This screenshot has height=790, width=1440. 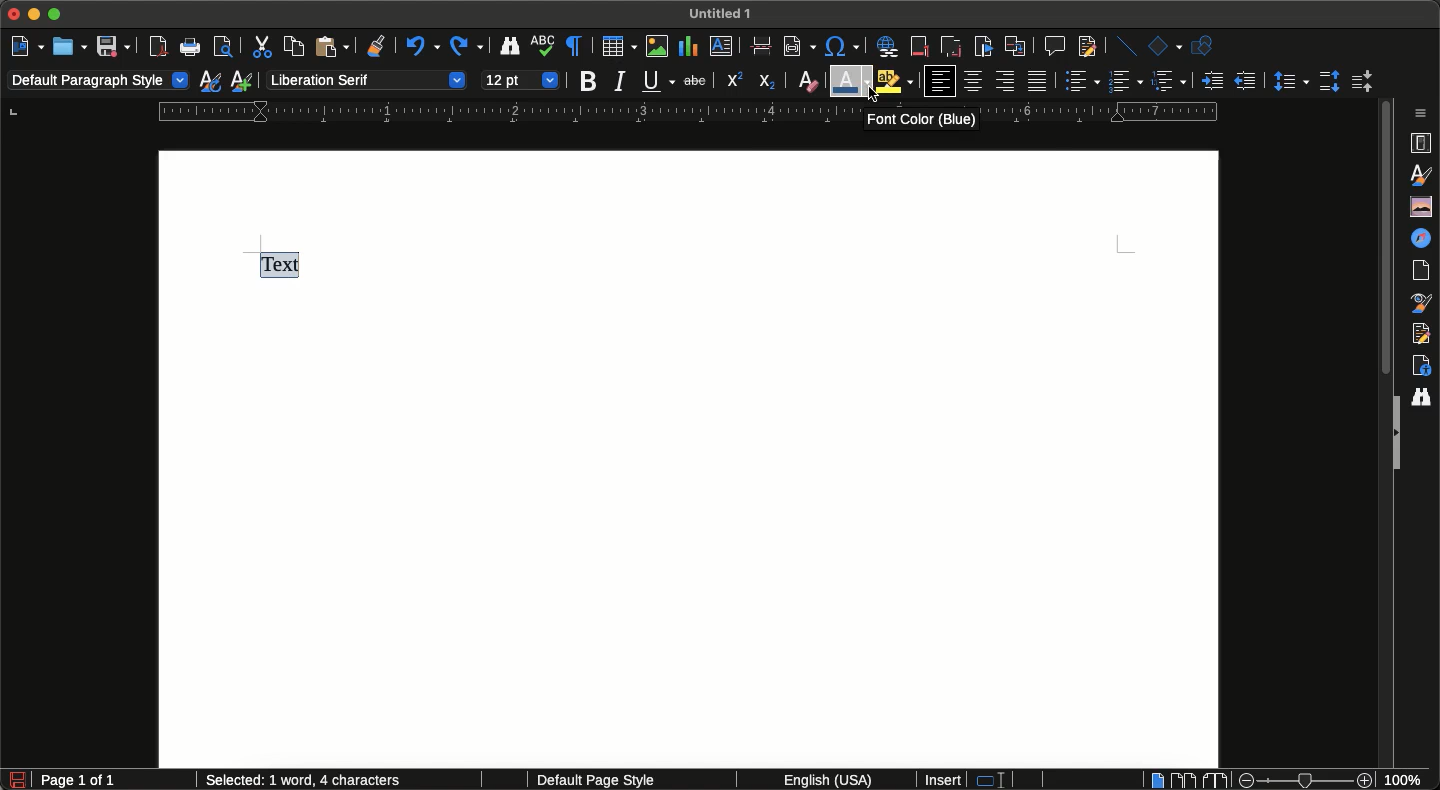 I want to click on Spelling, so click(x=544, y=48).